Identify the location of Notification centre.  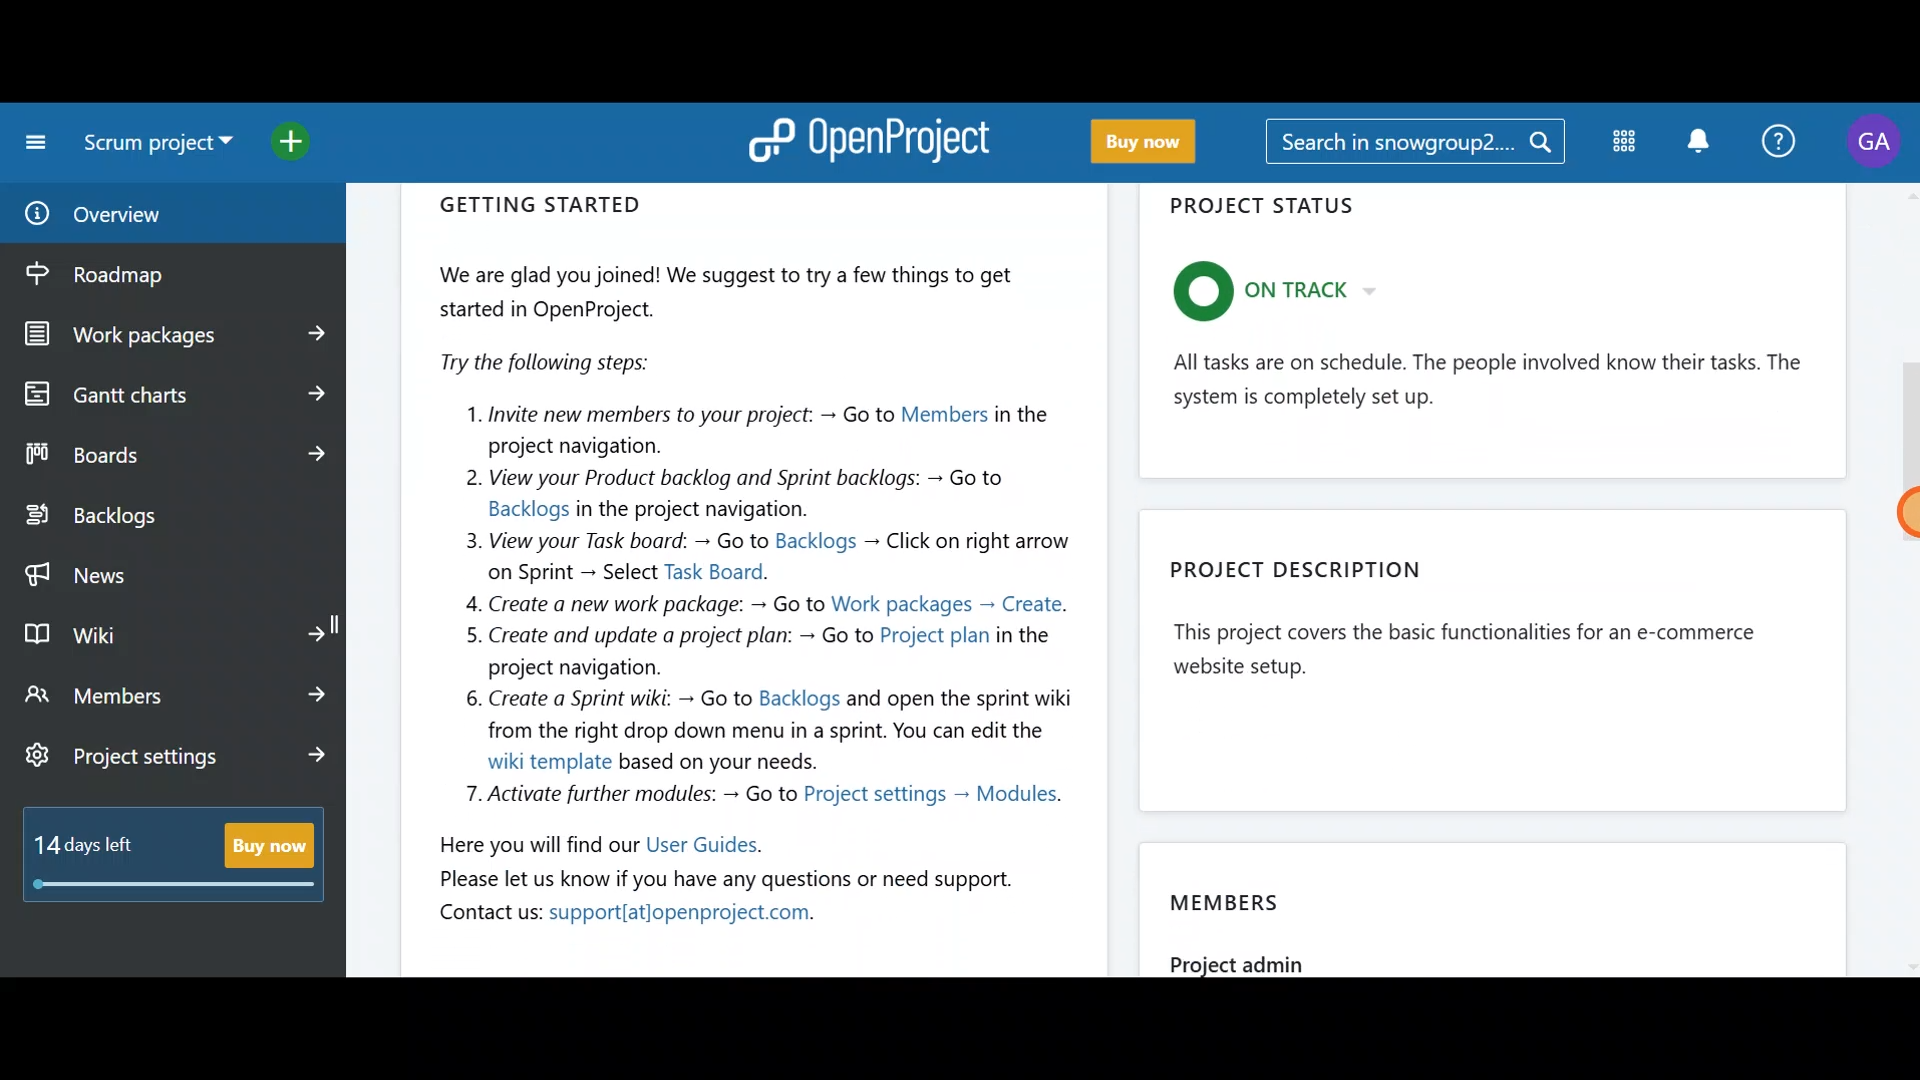
(1693, 140).